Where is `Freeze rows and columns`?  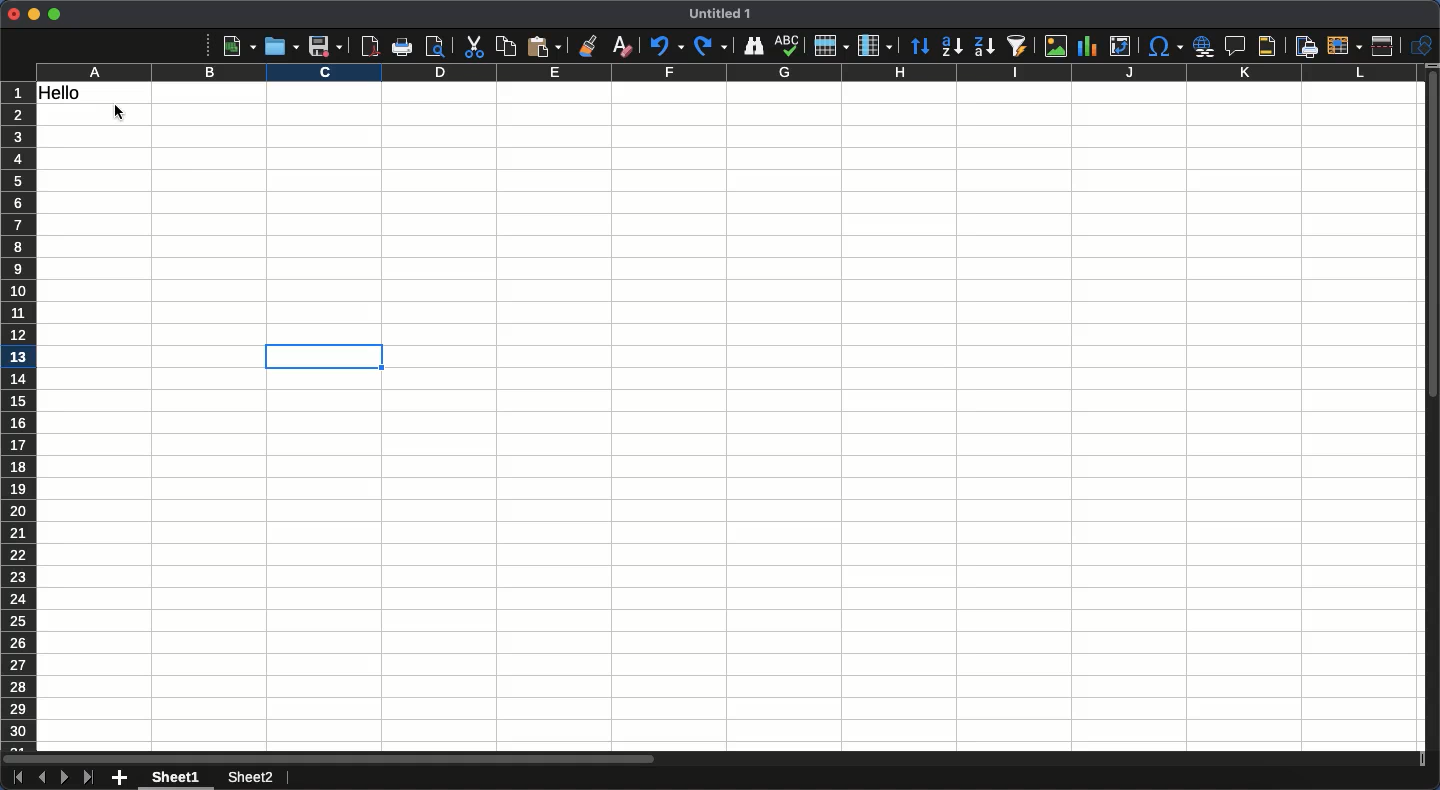 Freeze rows and columns is located at coordinates (1345, 44).